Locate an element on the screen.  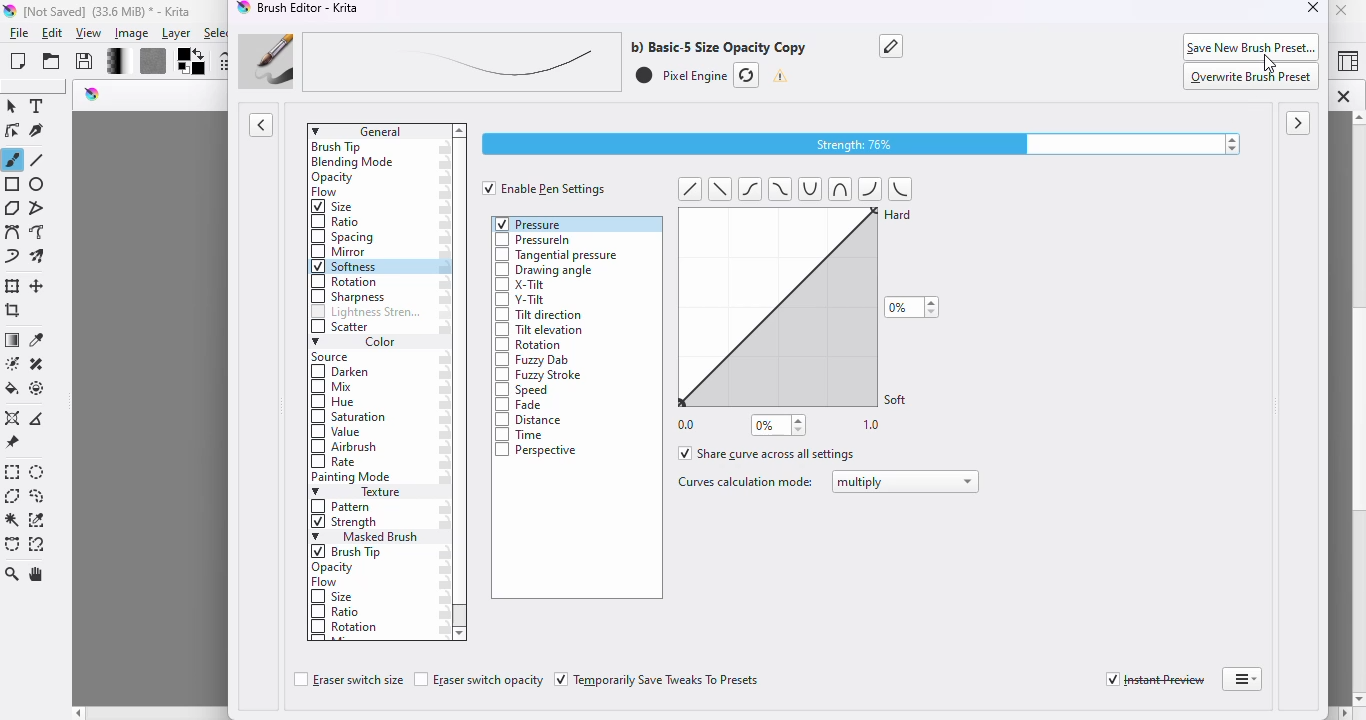
rate is located at coordinates (336, 462).